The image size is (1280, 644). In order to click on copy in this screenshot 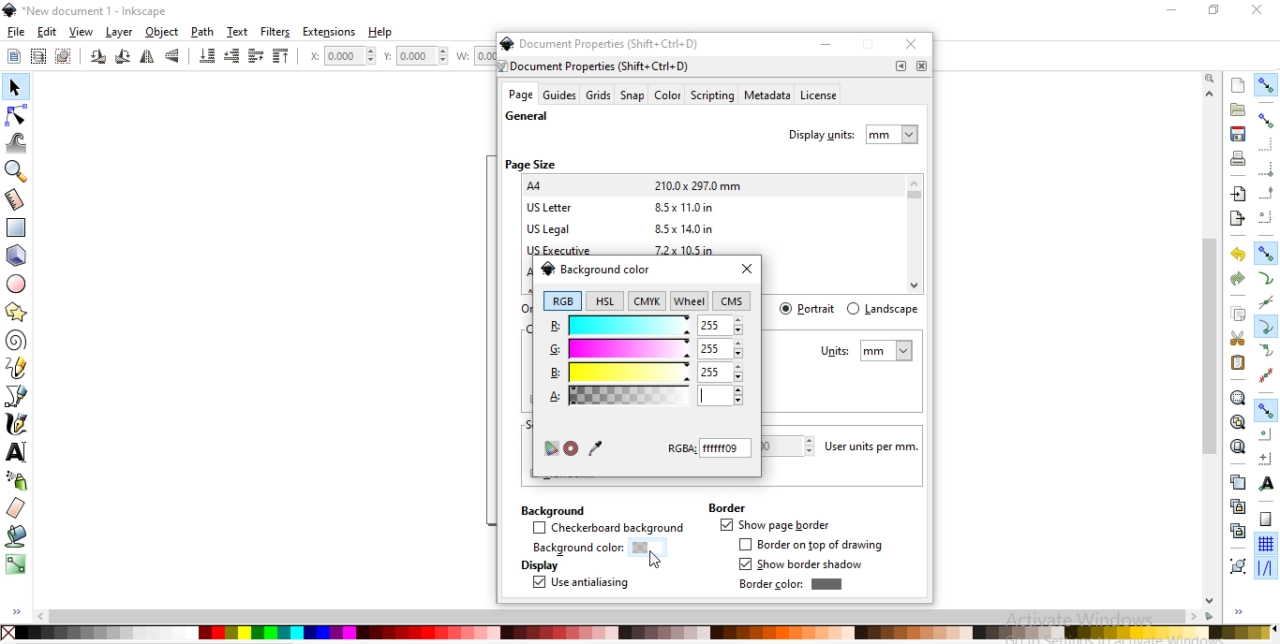, I will do `click(1238, 315)`.